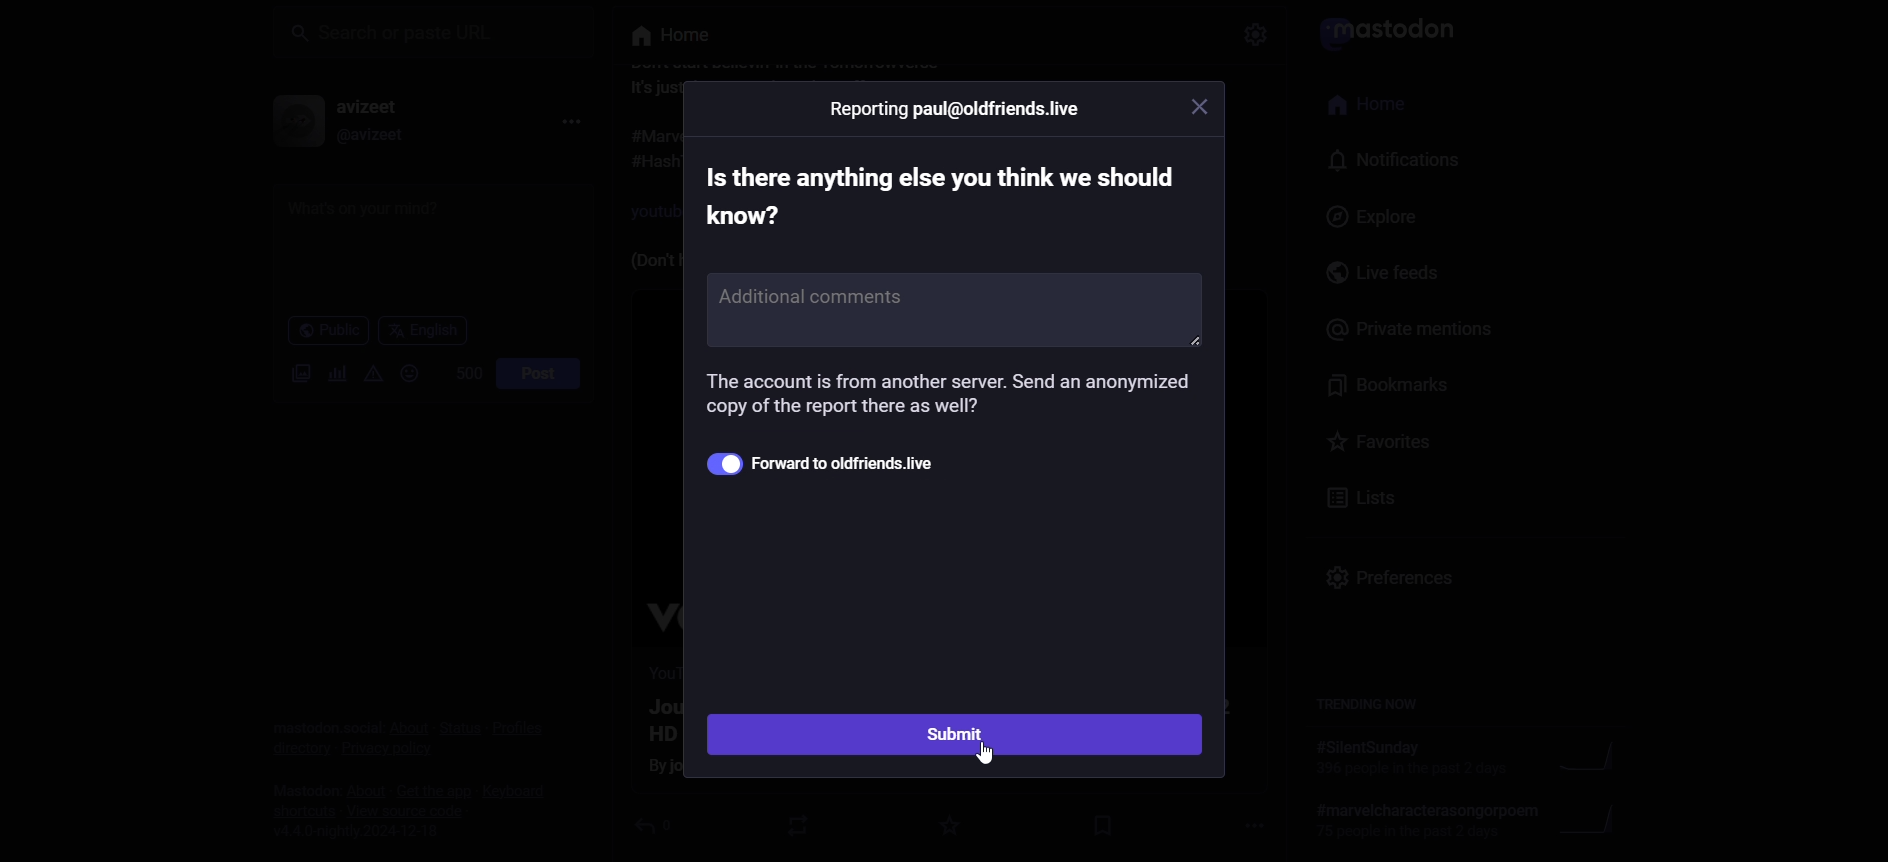  What do you see at coordinates (862, 470) in the screenshot?
I see `forward to addfriends.live` at bounding box center [862, 470].